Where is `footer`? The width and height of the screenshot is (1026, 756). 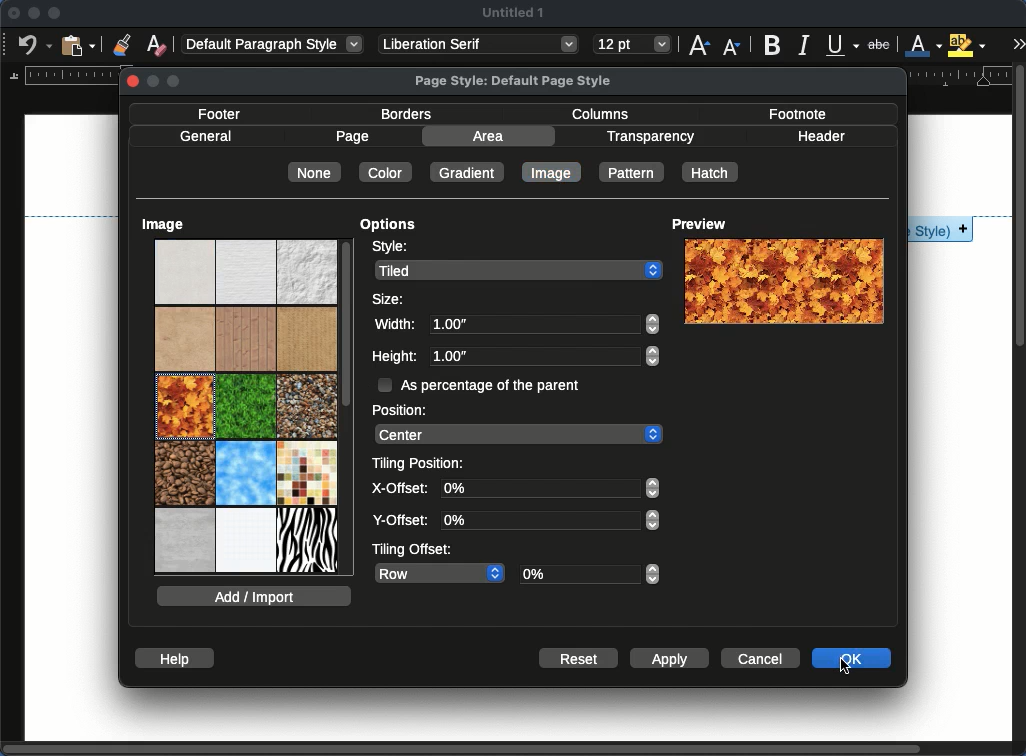 footer is located at coordinates (222, 115).